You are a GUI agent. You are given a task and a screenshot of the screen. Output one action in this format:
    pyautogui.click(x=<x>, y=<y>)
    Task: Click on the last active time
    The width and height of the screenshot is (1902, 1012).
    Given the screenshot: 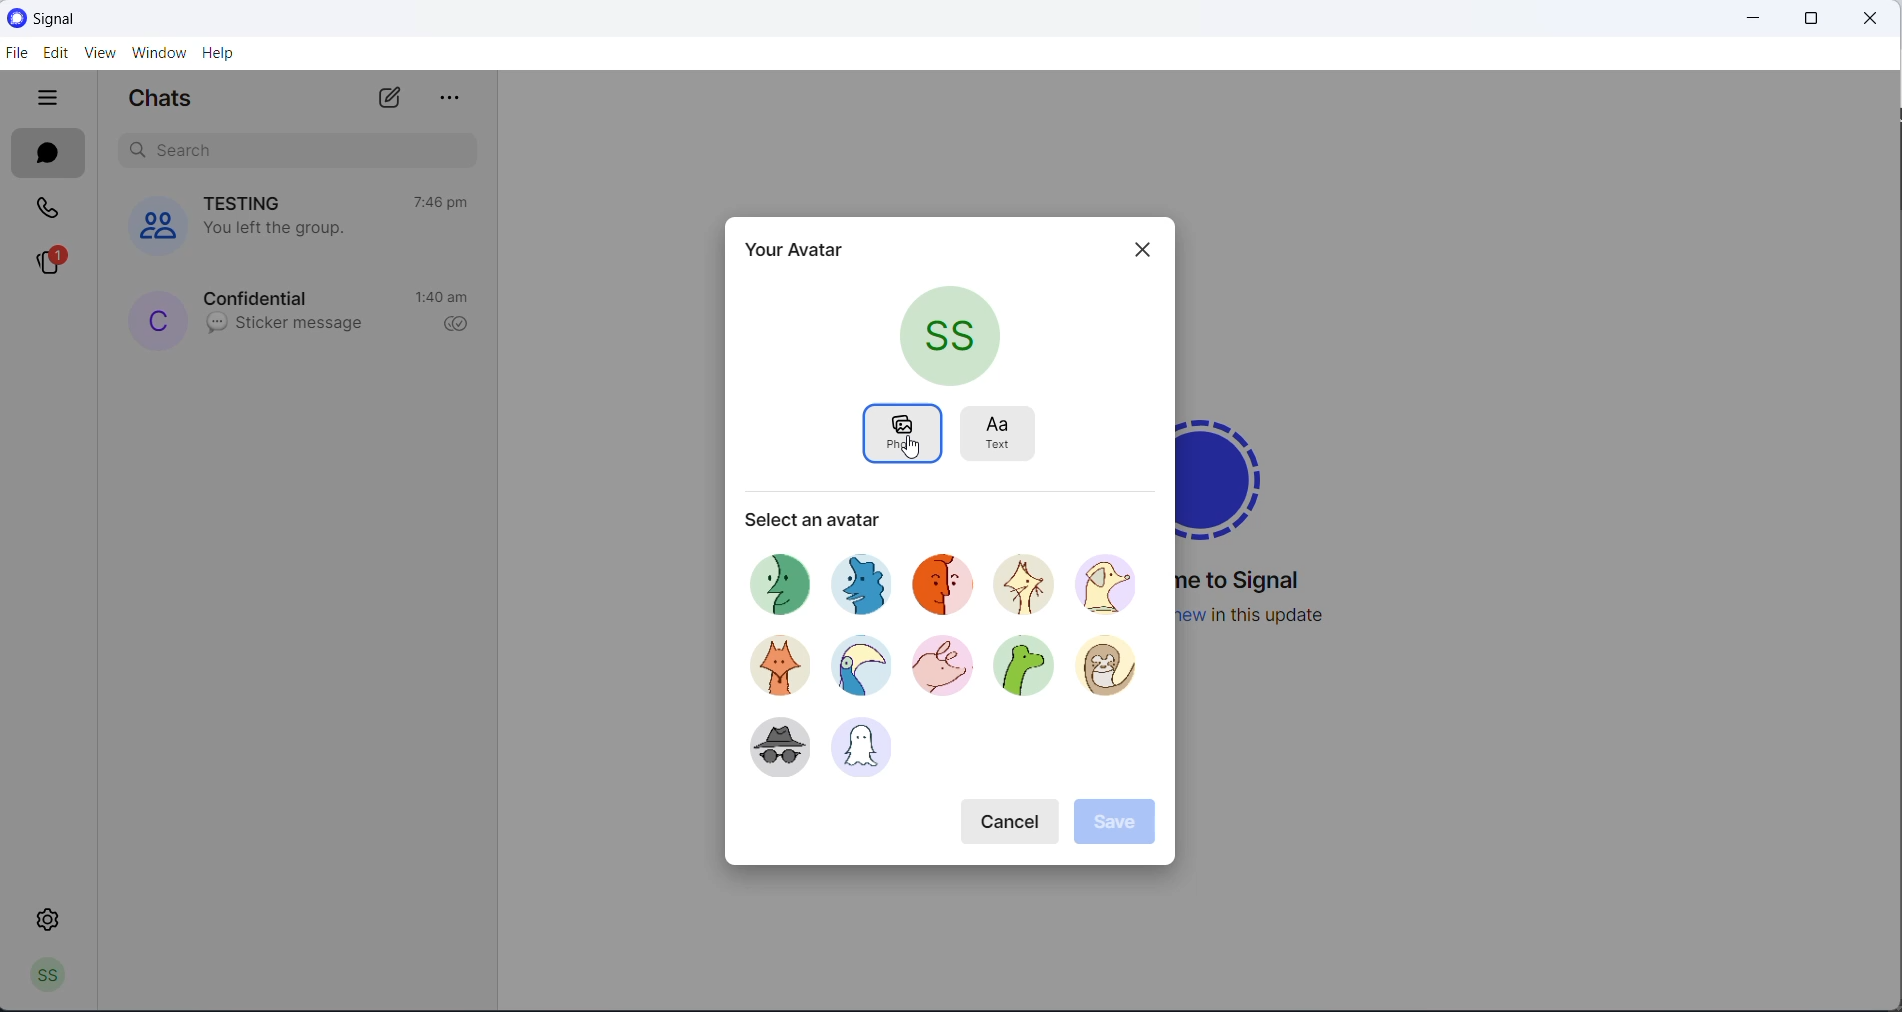 What is the action you would take?
    pyautogui.click(x=445, y=203)
    